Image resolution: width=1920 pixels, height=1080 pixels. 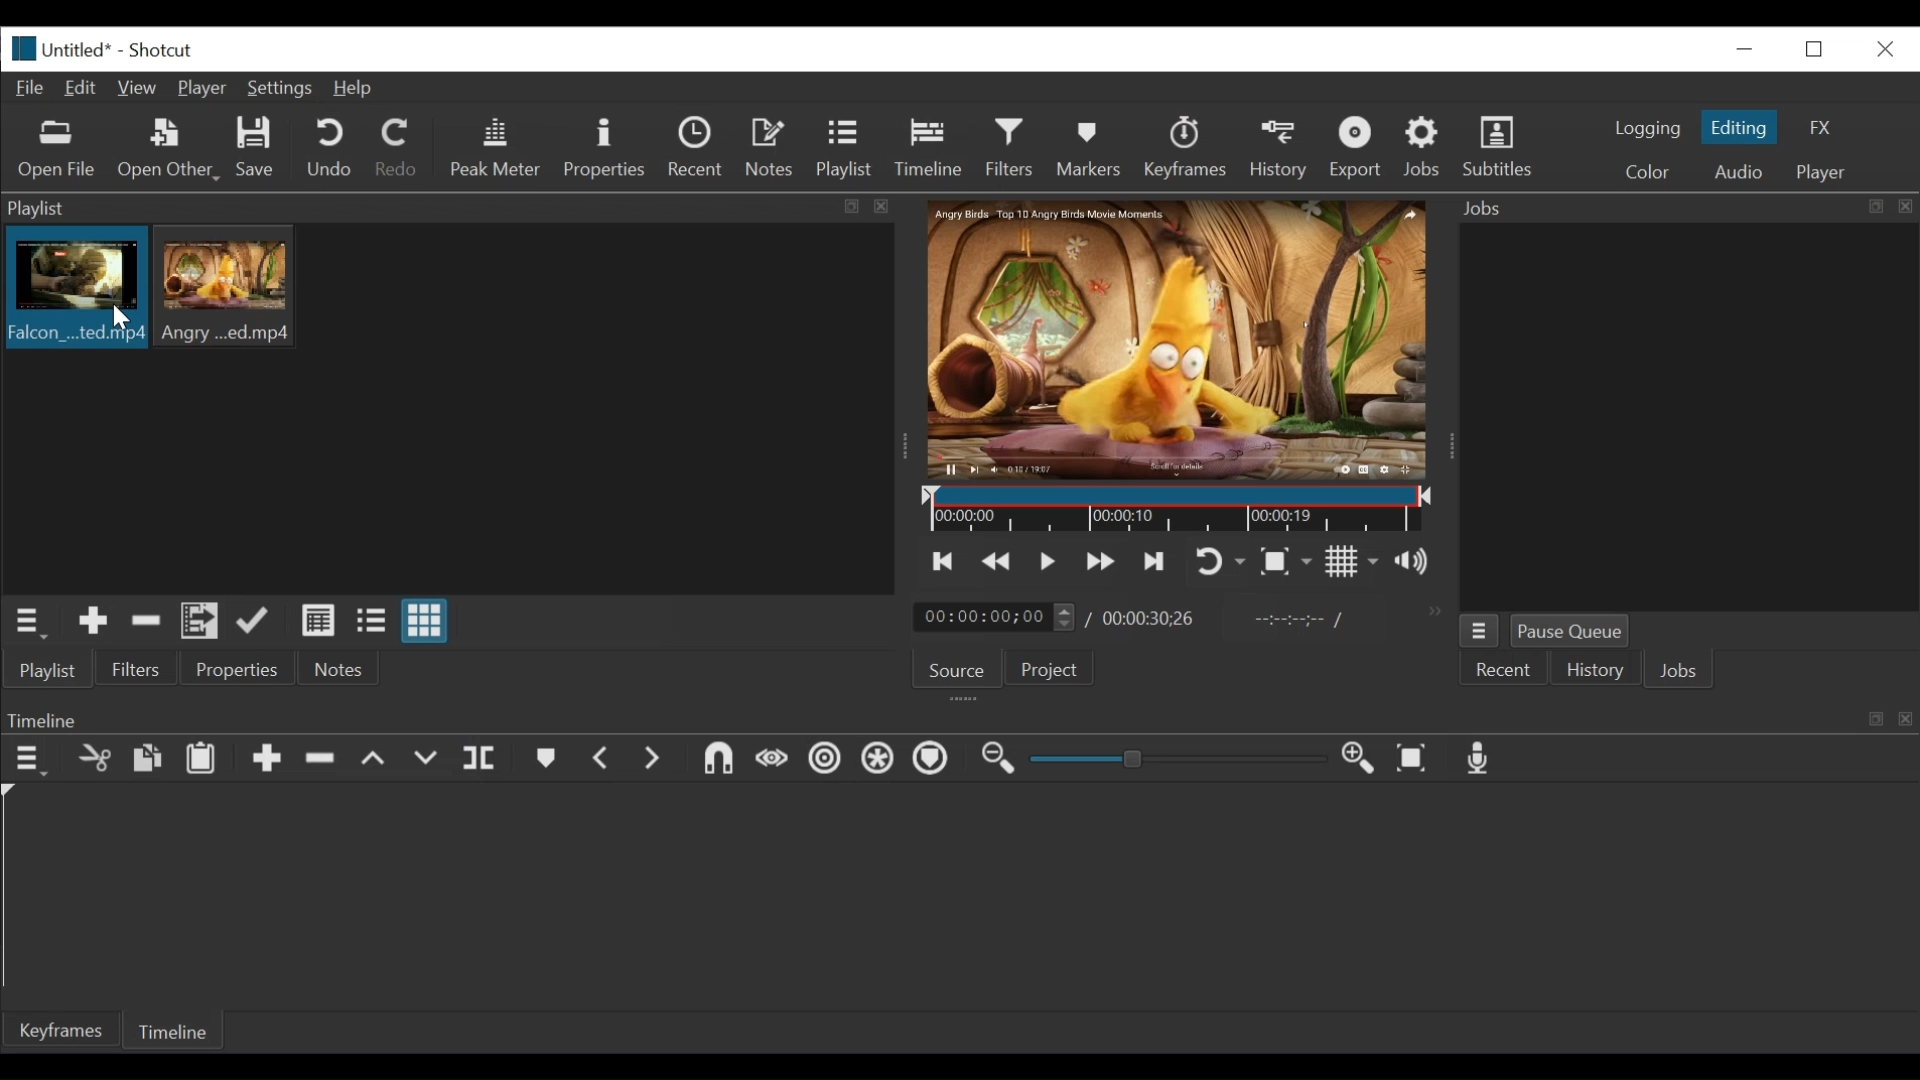 What do you see at coordinates (1742, 127) in the screenshot?
I see `Editing` at bounding box center [1742, 127].